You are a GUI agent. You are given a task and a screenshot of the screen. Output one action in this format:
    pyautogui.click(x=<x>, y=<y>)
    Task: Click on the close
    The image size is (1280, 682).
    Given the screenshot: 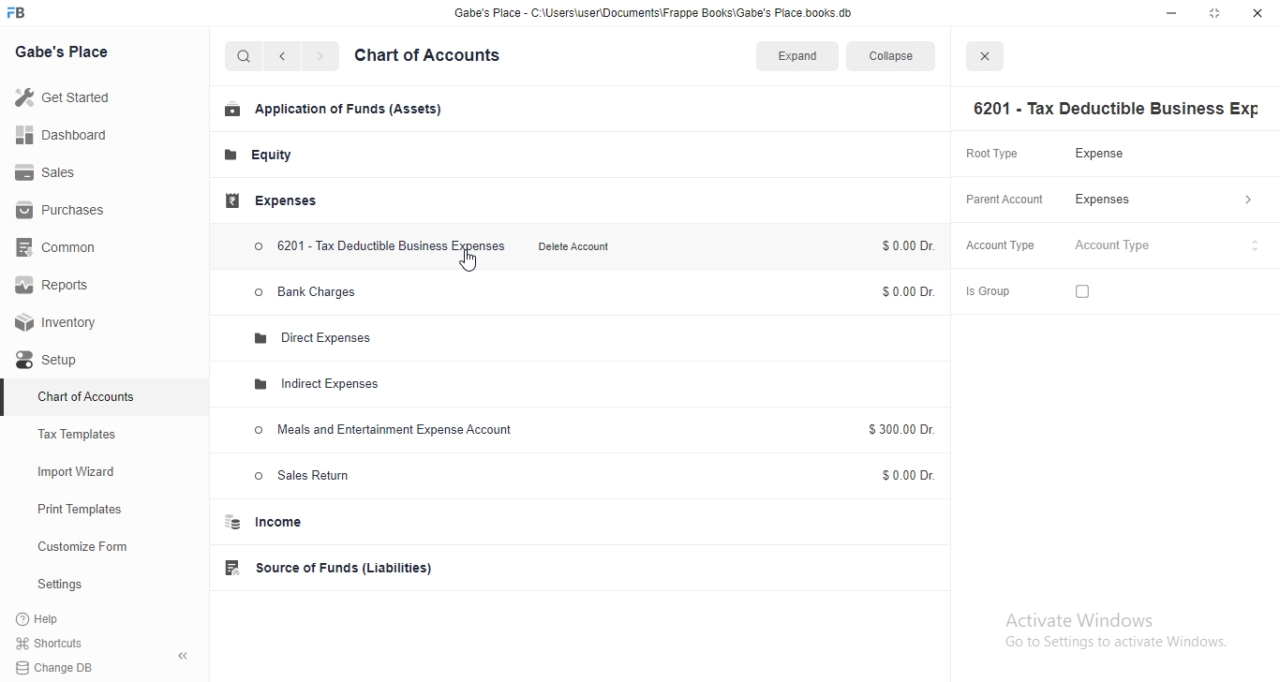 What is the action you would take?
    pyautogui.click(x=991, y=57)
    